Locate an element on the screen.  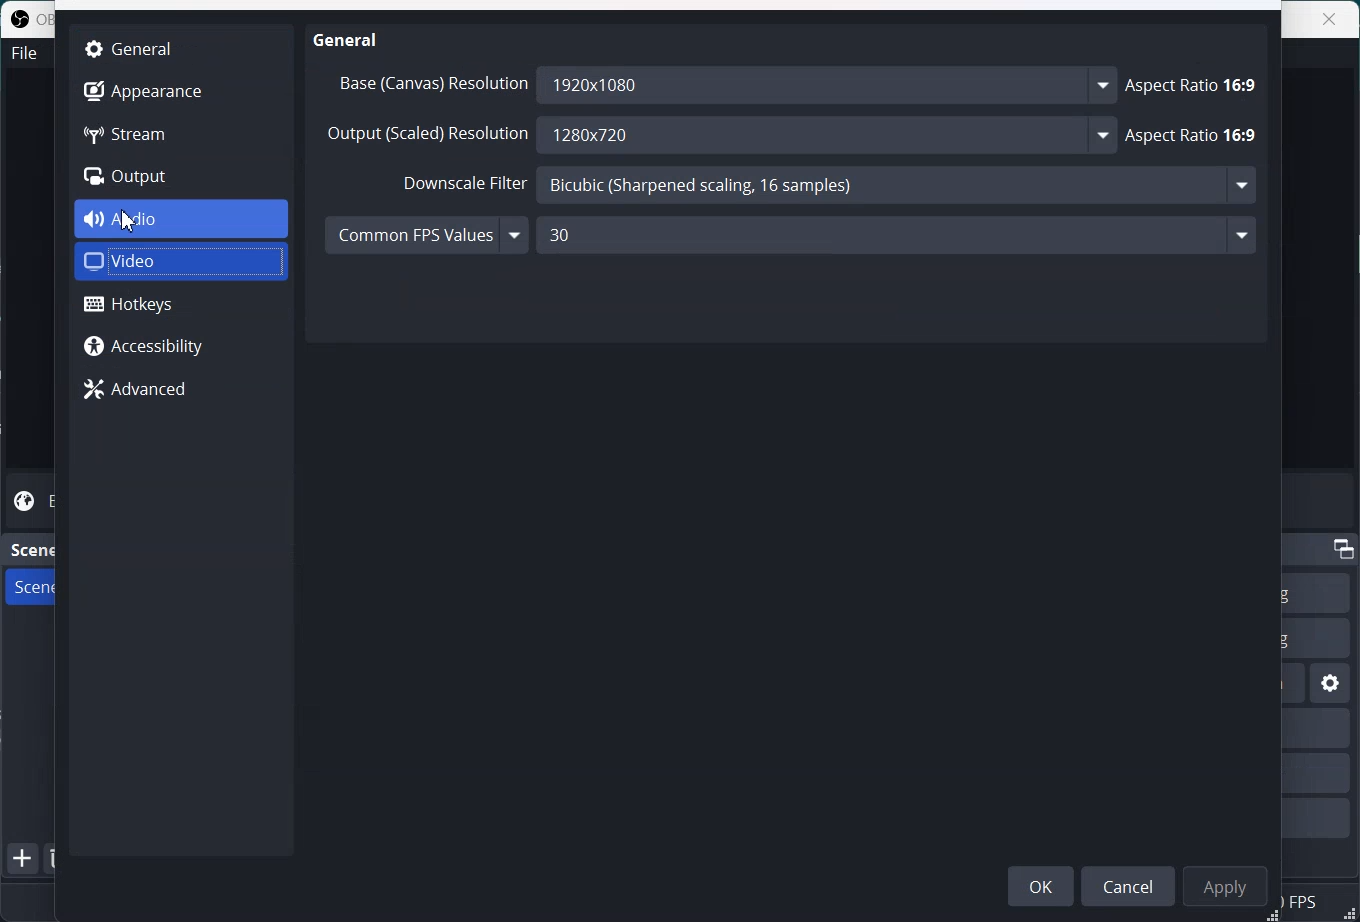
Common FPS Values is located at coordinates (429, 234).